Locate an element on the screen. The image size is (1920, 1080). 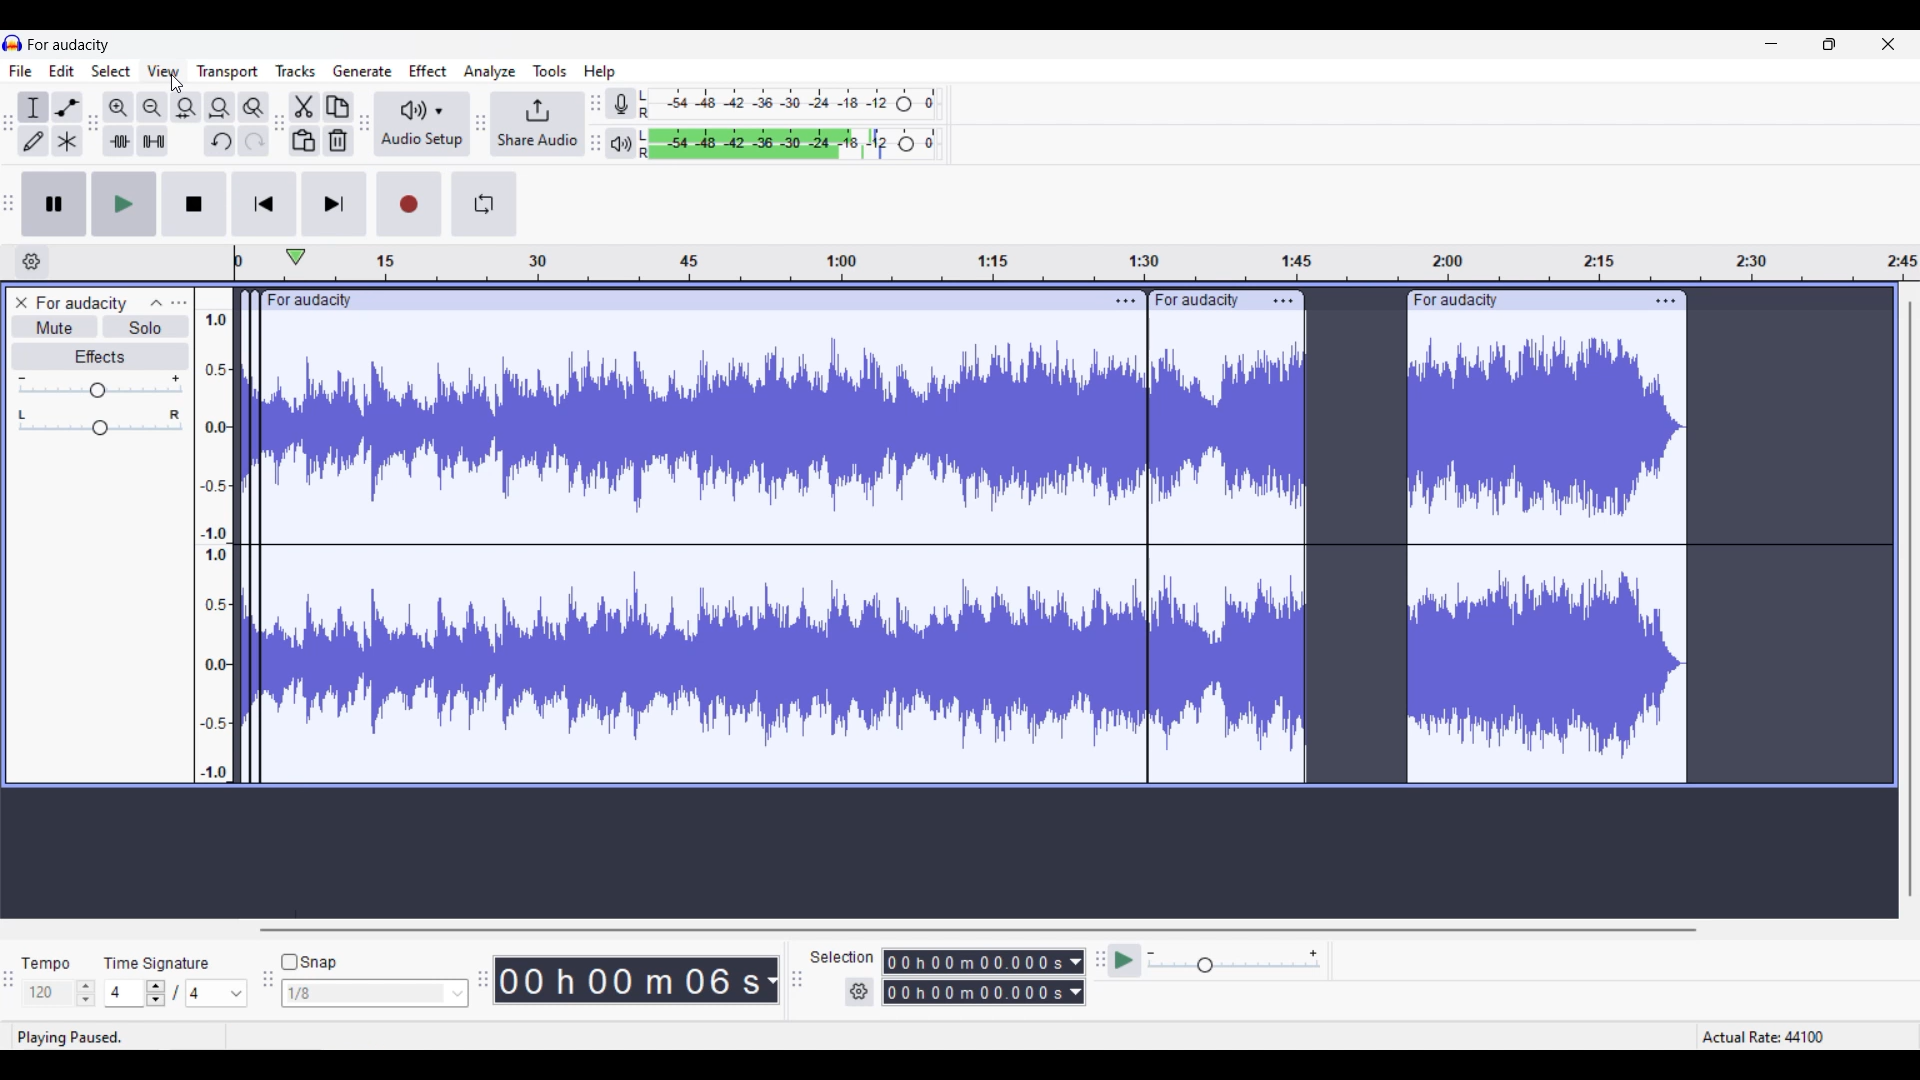
Current track duration is located at coordinates (629, 980).